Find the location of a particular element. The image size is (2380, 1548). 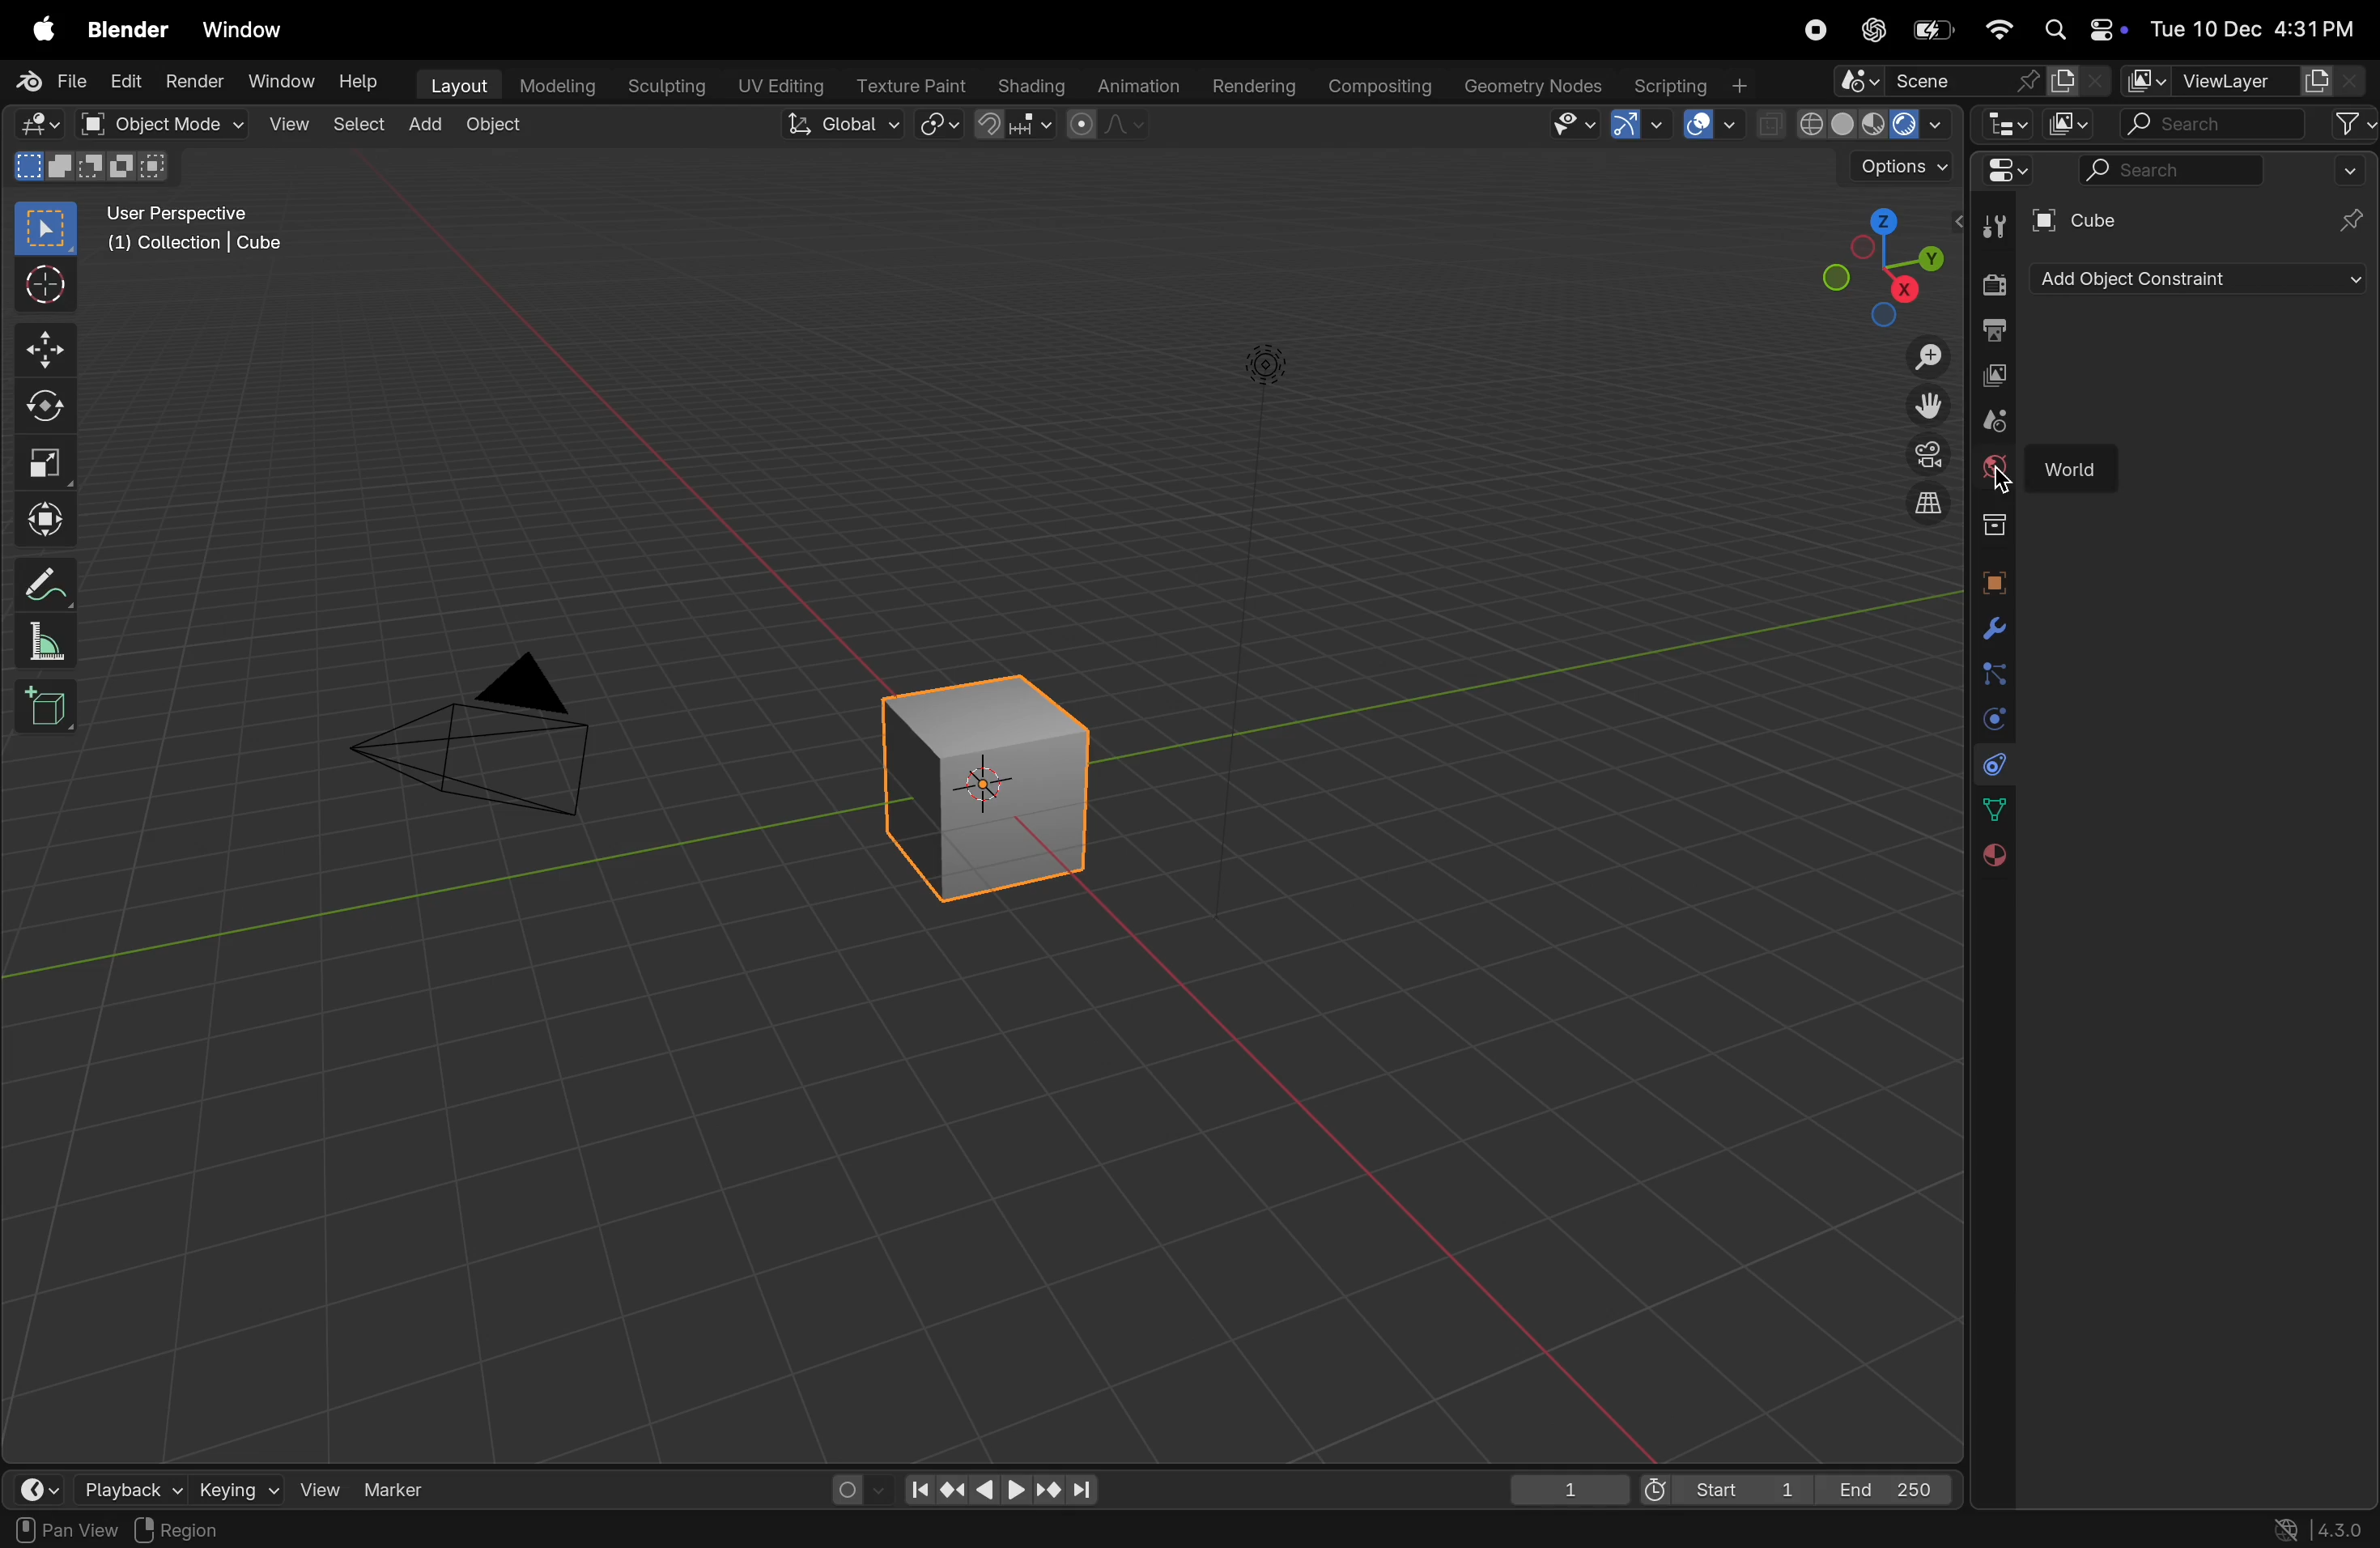

 is located at coordinates (2004, 482).